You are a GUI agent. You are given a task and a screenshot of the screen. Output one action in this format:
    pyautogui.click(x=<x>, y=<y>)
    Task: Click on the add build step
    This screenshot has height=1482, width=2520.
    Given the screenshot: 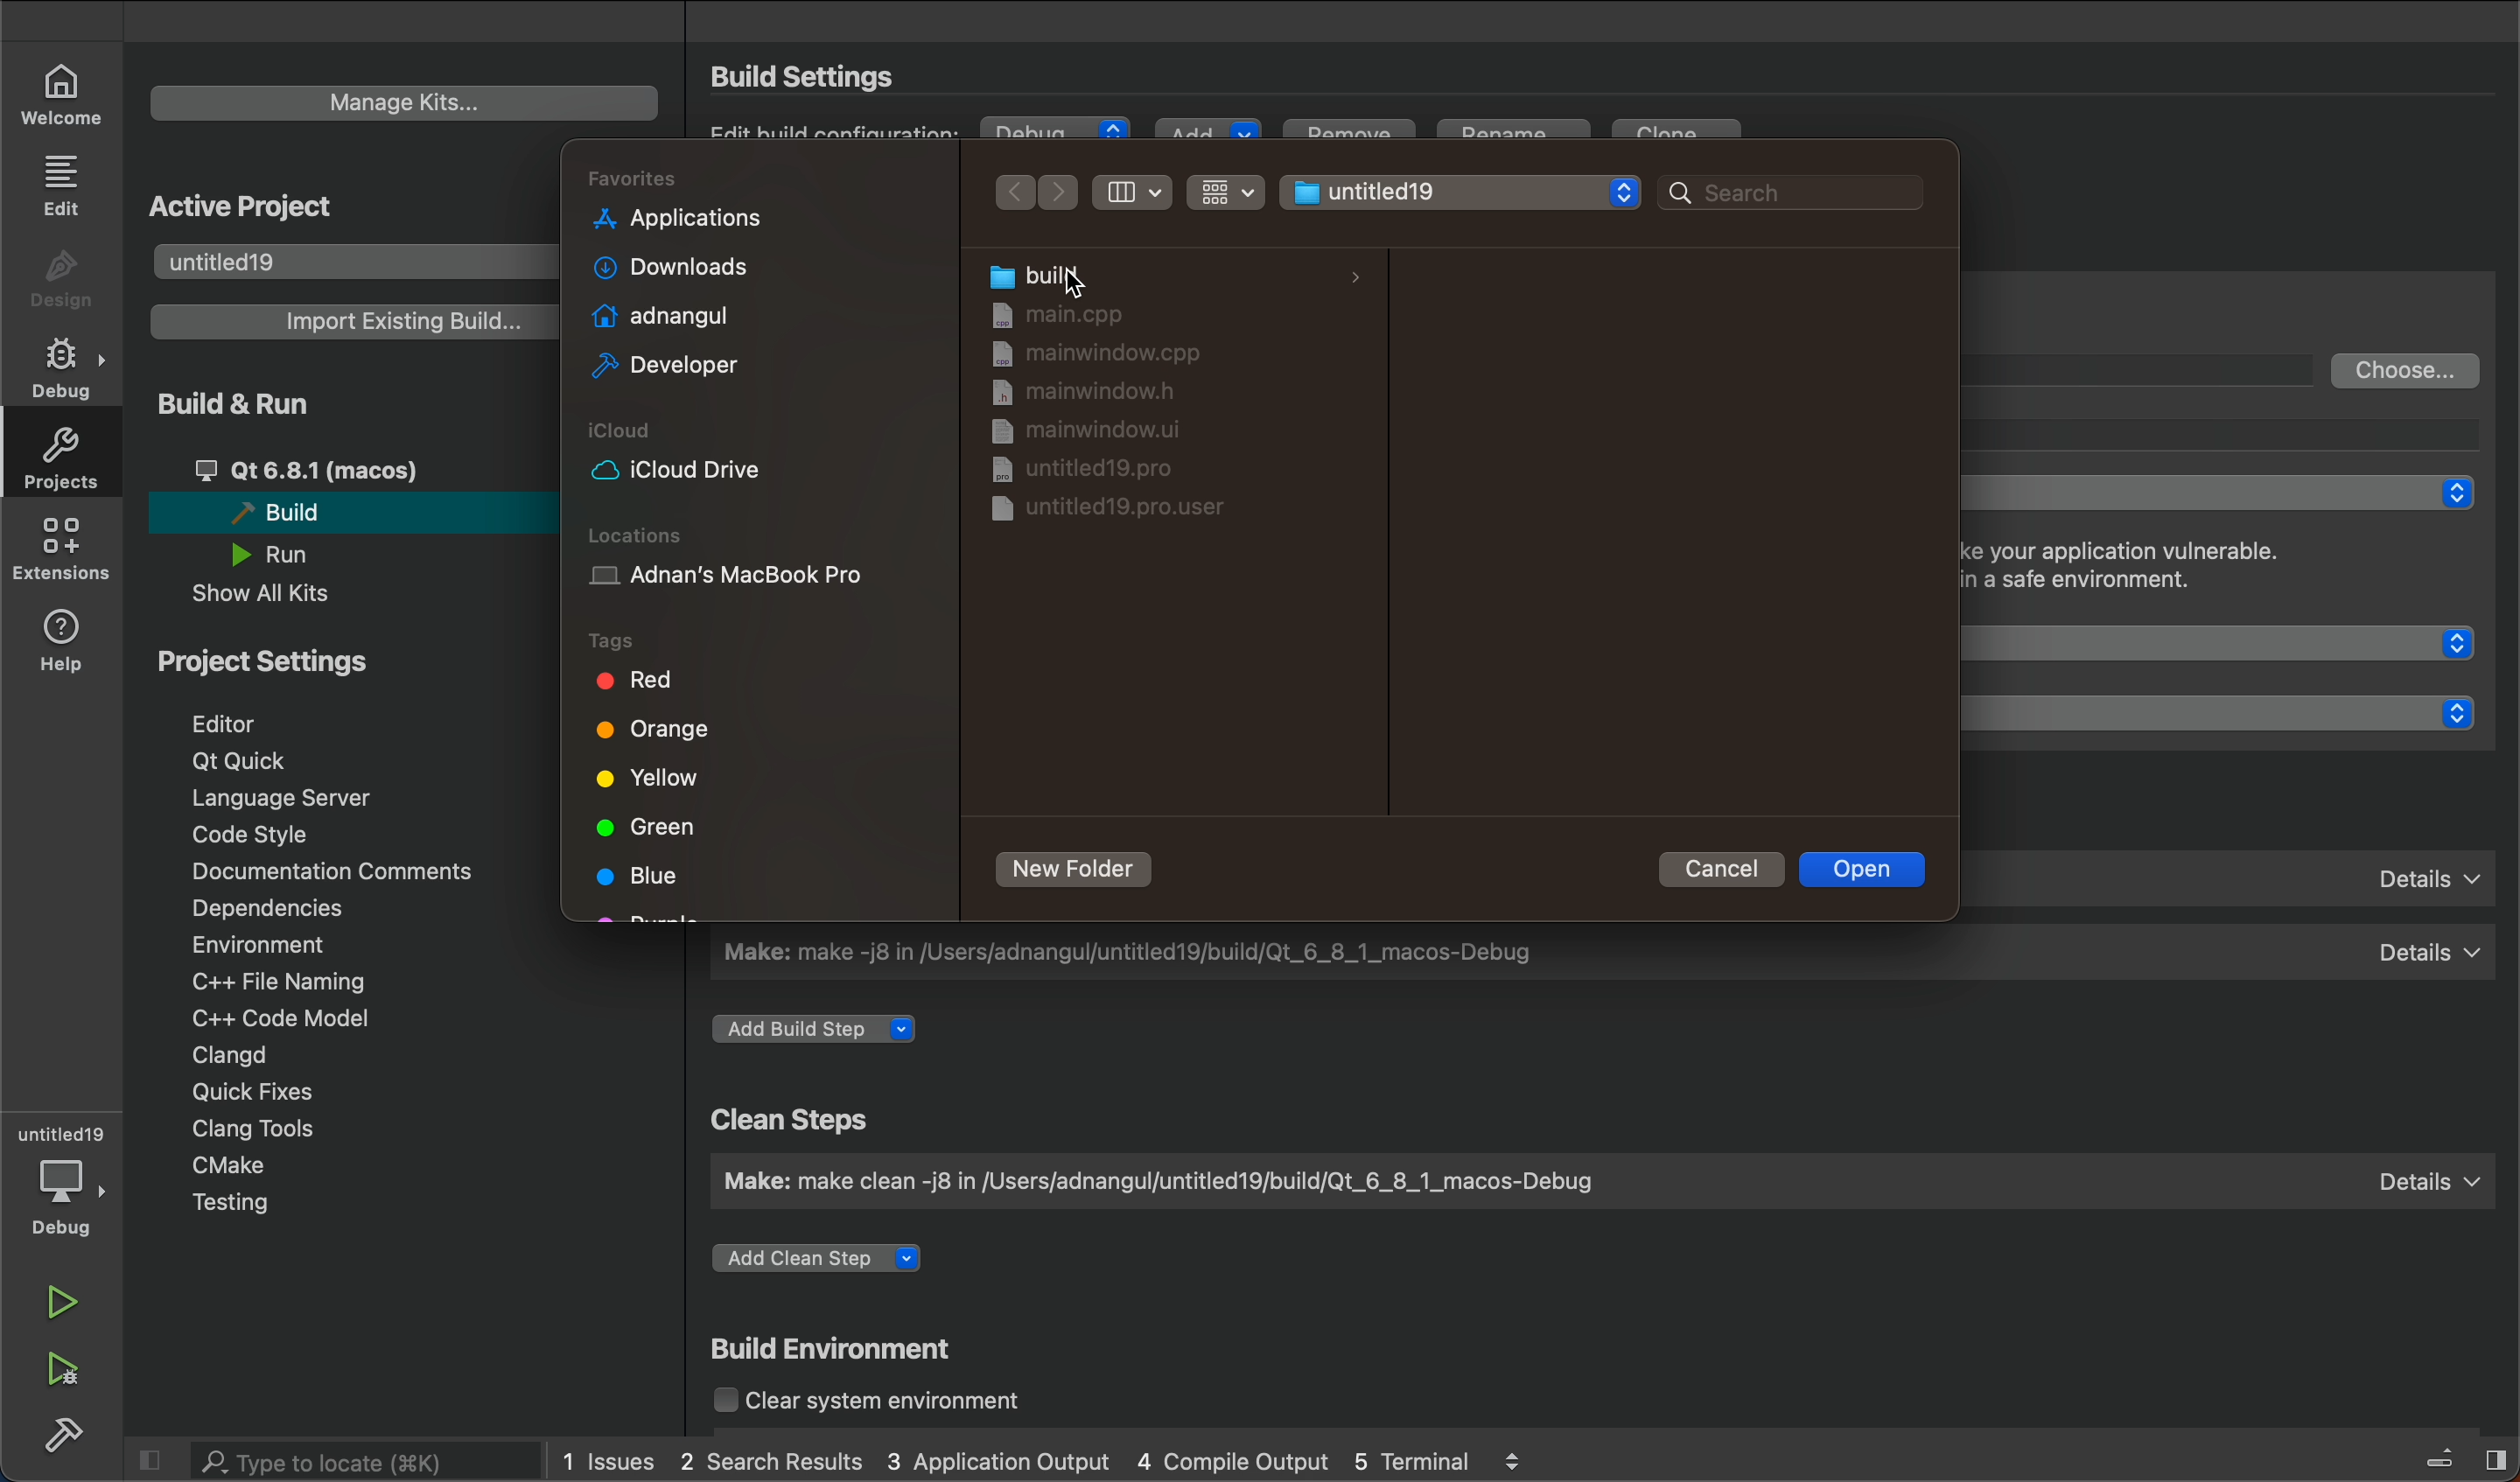 What is the action you would take?
    pyautogui.click(x=823, y=1030)
    